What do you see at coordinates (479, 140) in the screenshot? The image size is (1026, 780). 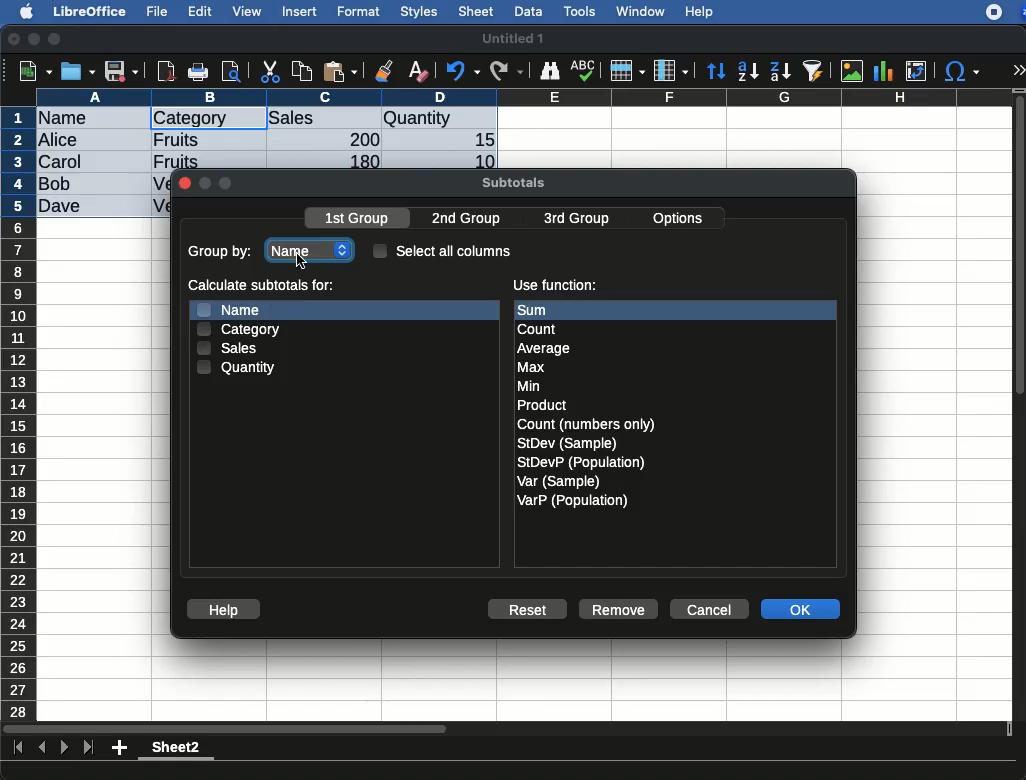 I see `15` at bounding box center [479, 140].